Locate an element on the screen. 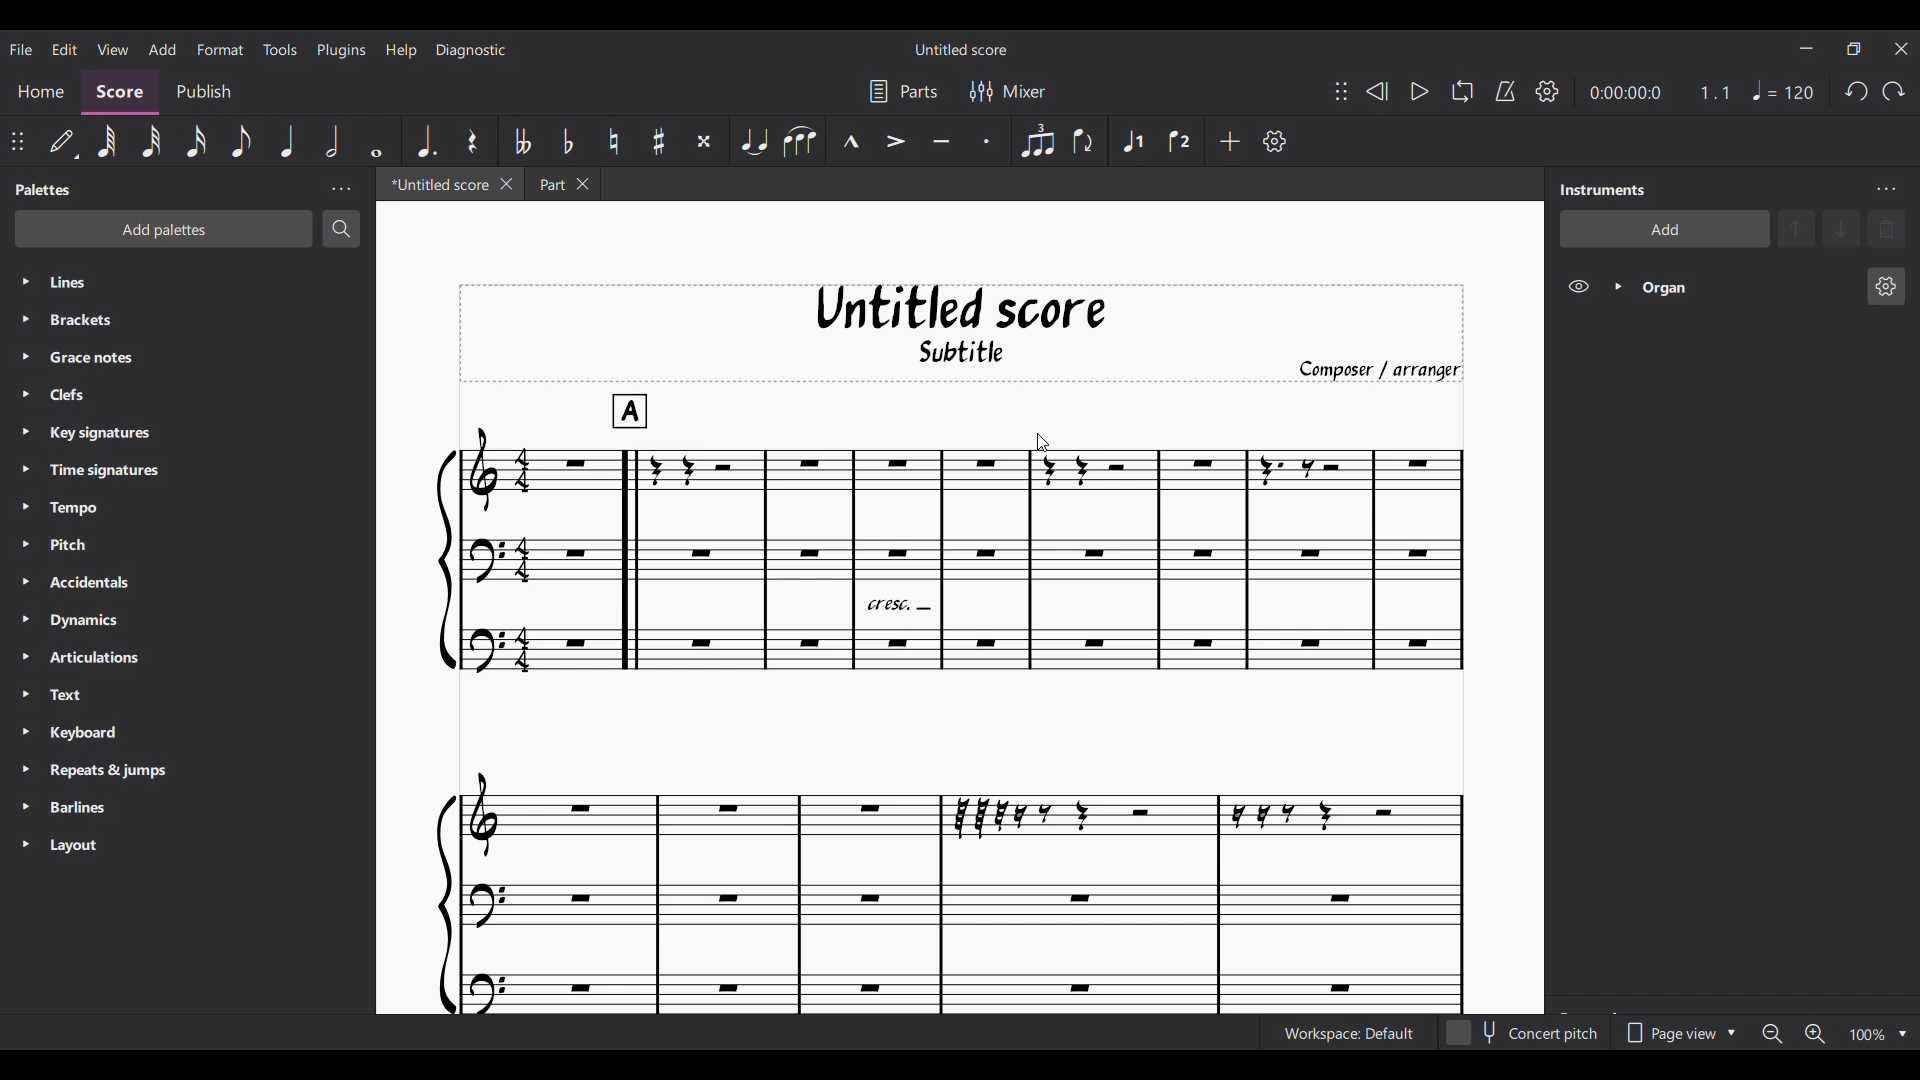  Default is located at coordinates (62, 140).